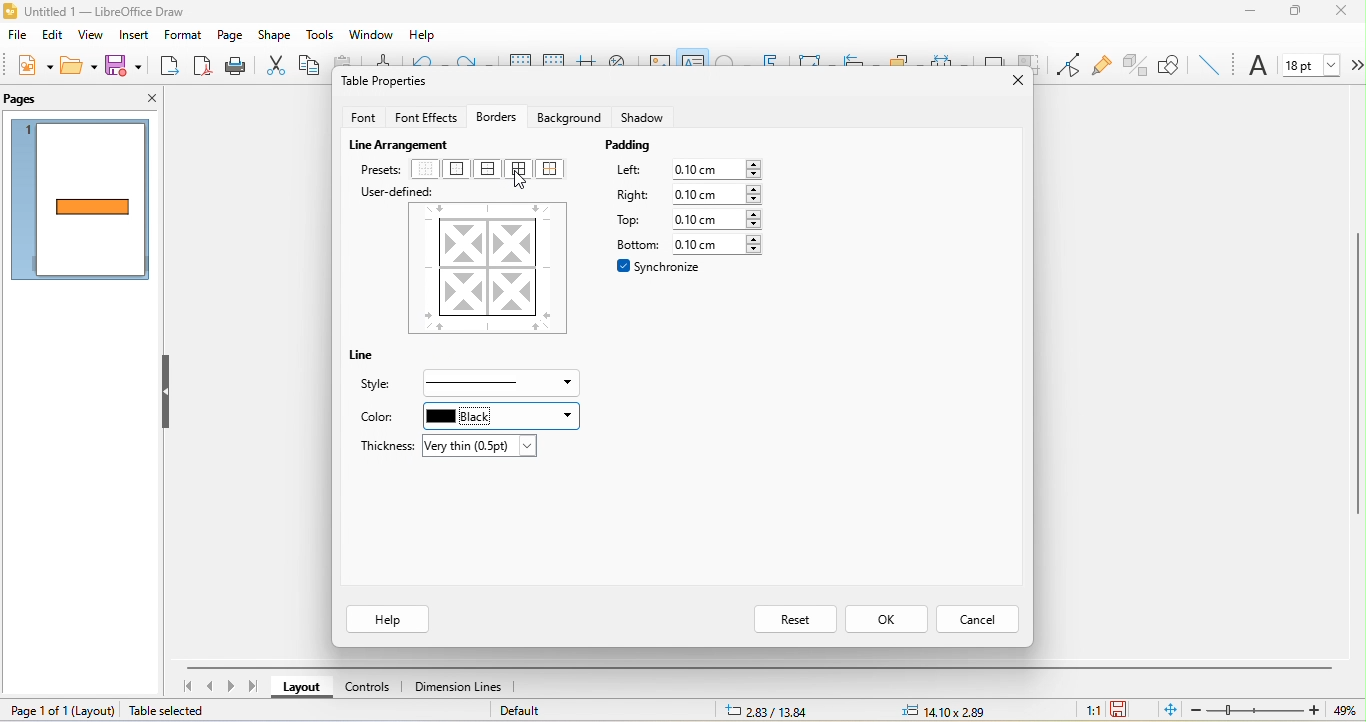 The width and height of the screenshot is (1366, 722). Describe the element at coordinates (187, 687) in the screenshot. I see `first page` at that location.